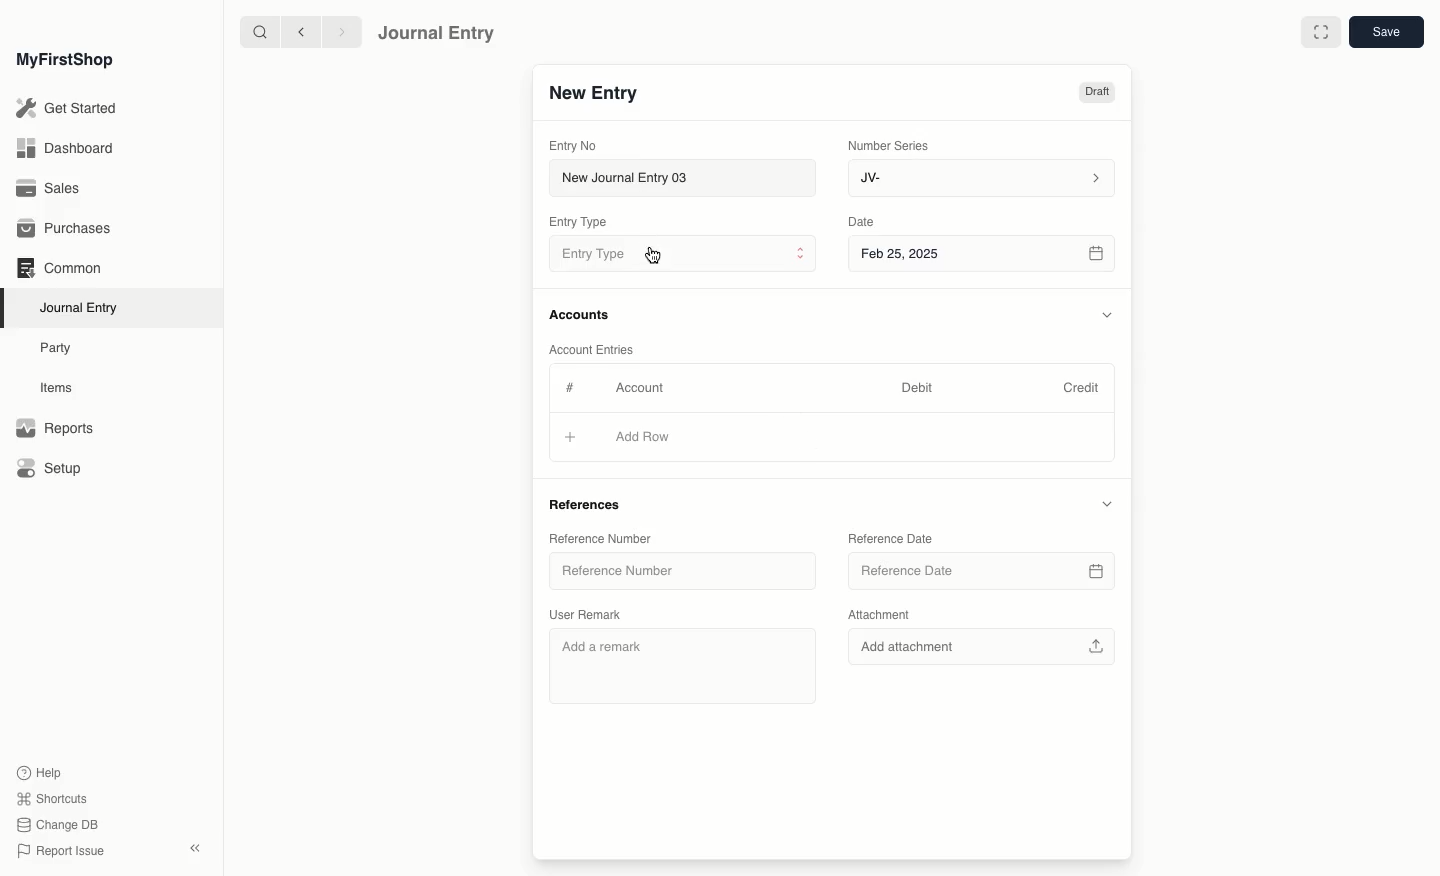 The width and height of the screenshot is (1440, 876). What do you see at coordinates (980, 648) in the screenshot?
I see `Add attachment` at bounding box center [980, 648].